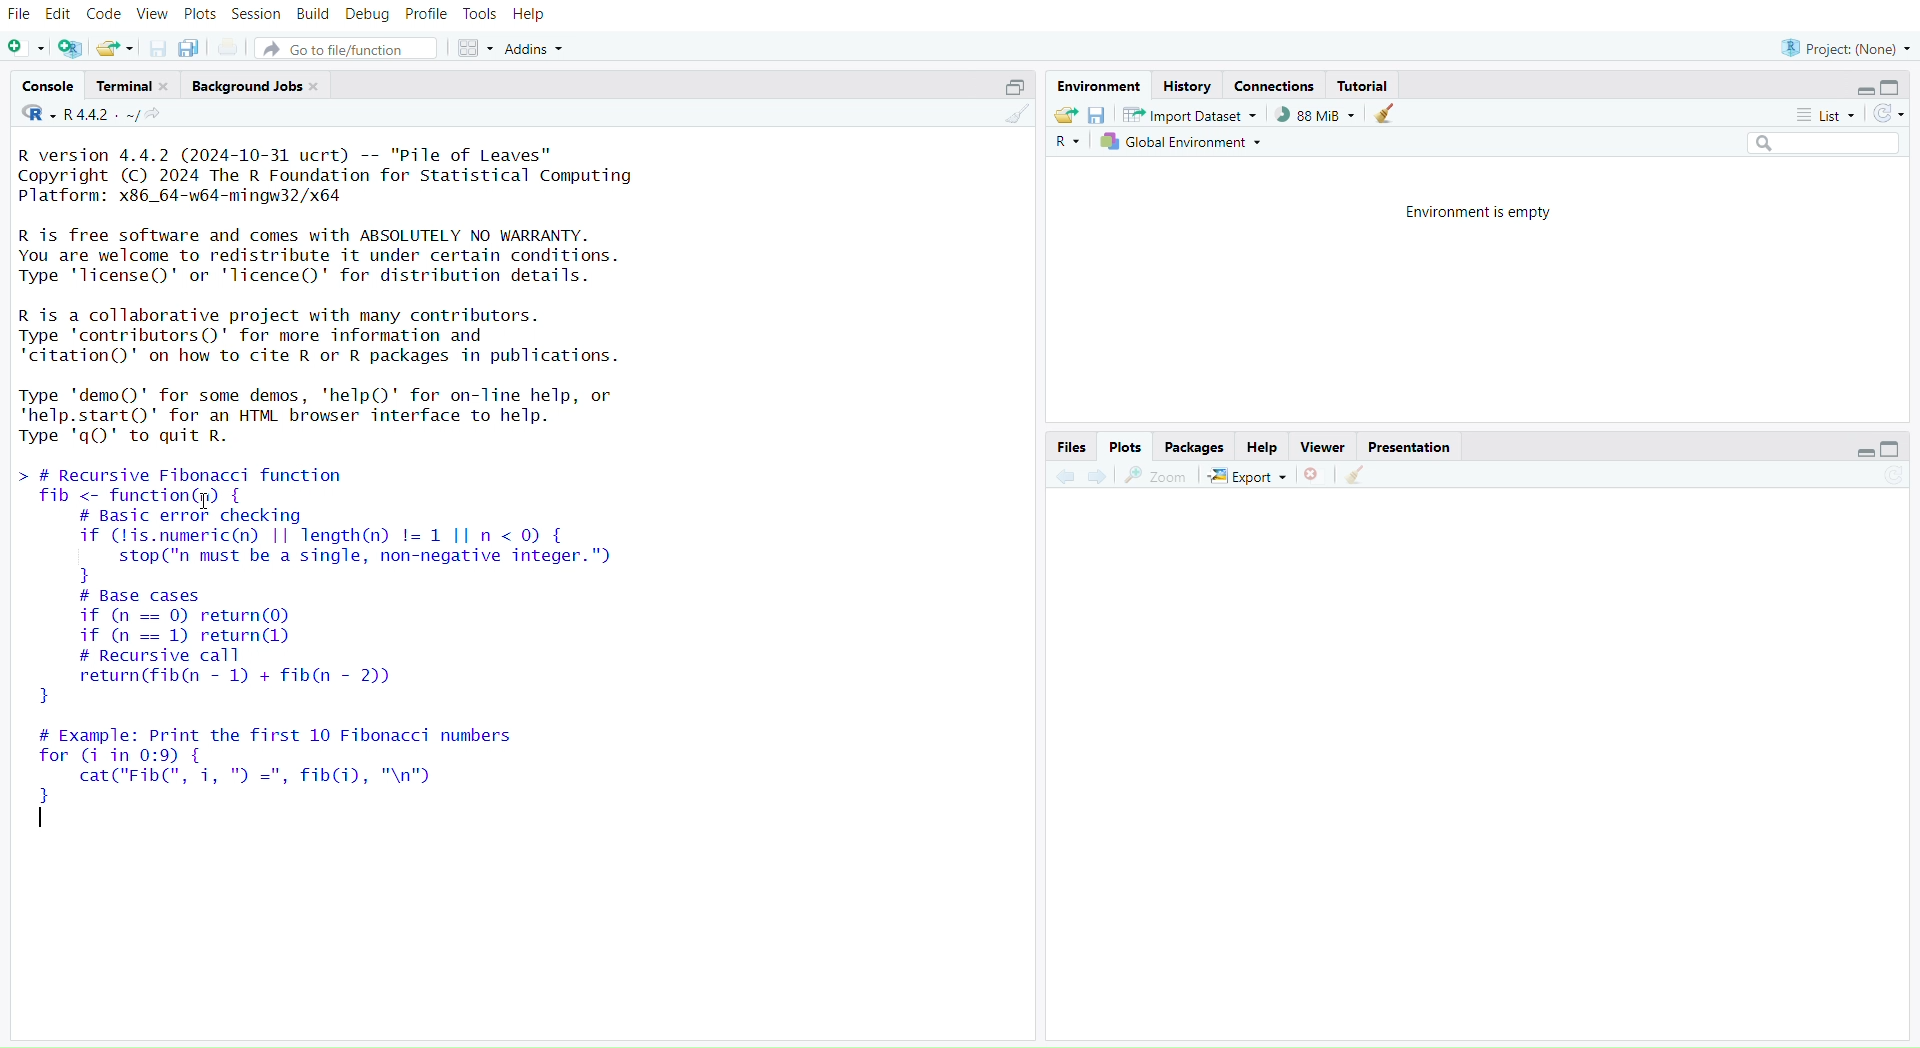  Describe the element at coordinates (134, 86) in the screenshot. I see `terminal` at that location.